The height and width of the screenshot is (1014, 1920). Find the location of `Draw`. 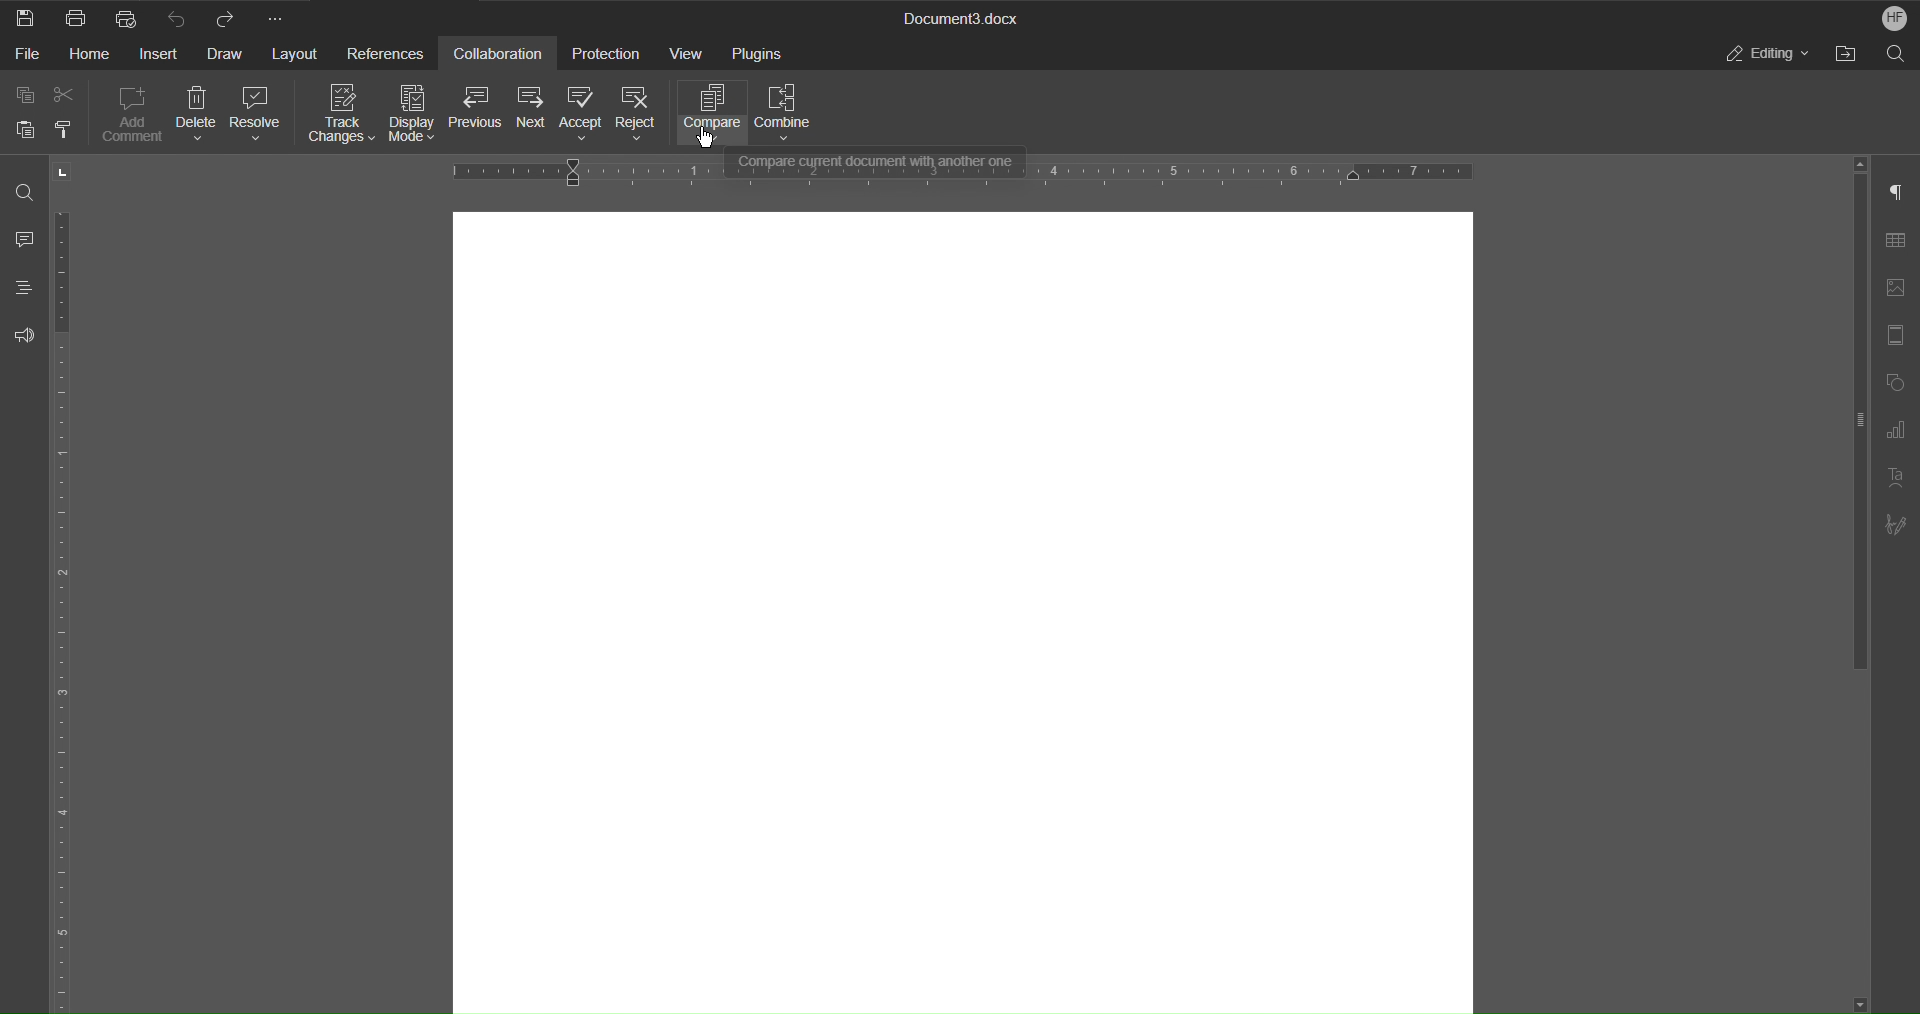

Draw is located at coordinates (226, 58).